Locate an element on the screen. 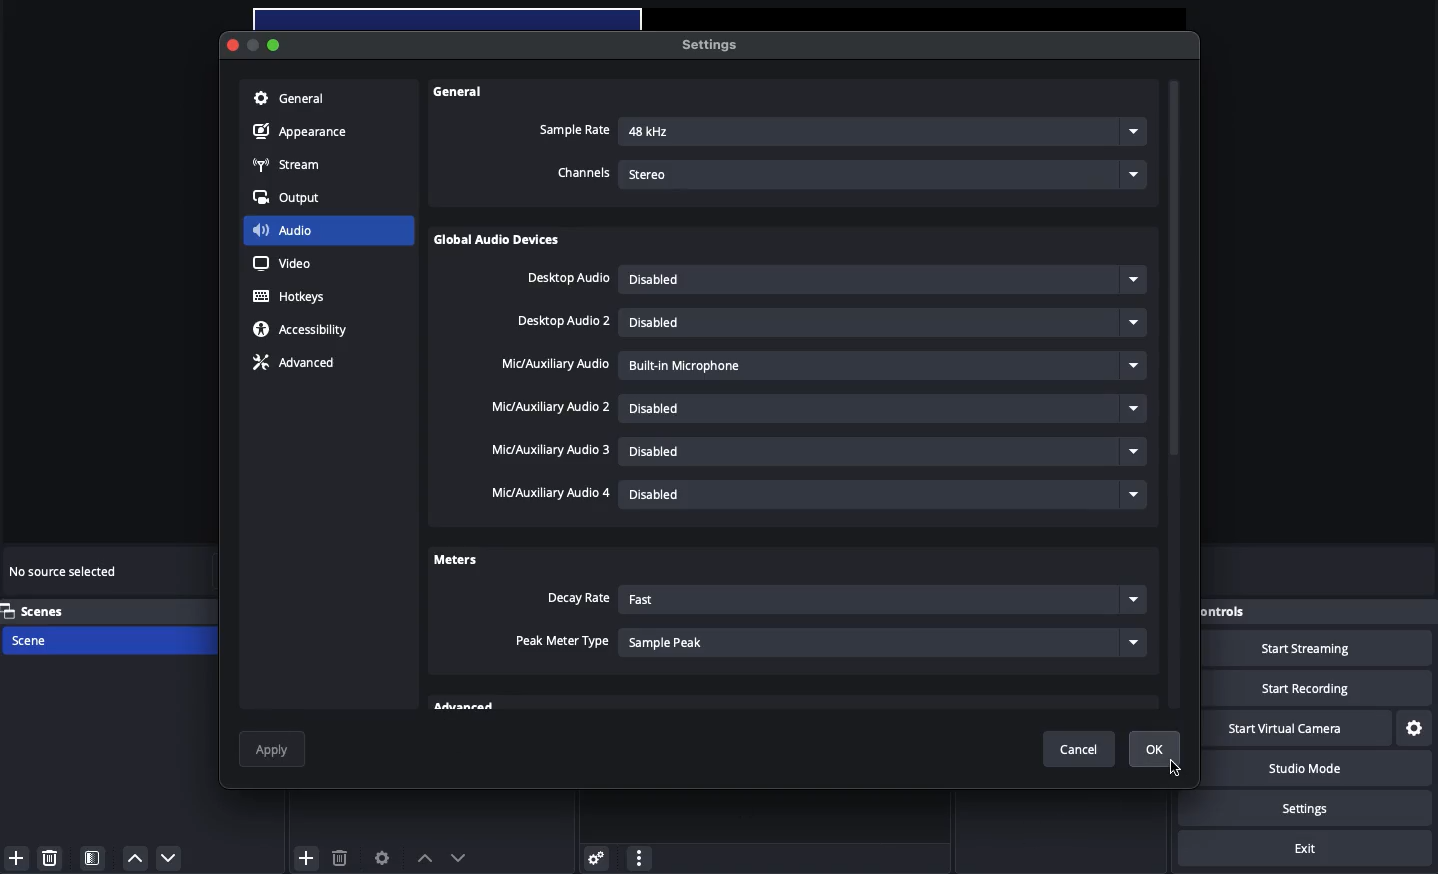 The image size is (1438, 874). Mic auxiliary audio is located at coordinates (554, 365).